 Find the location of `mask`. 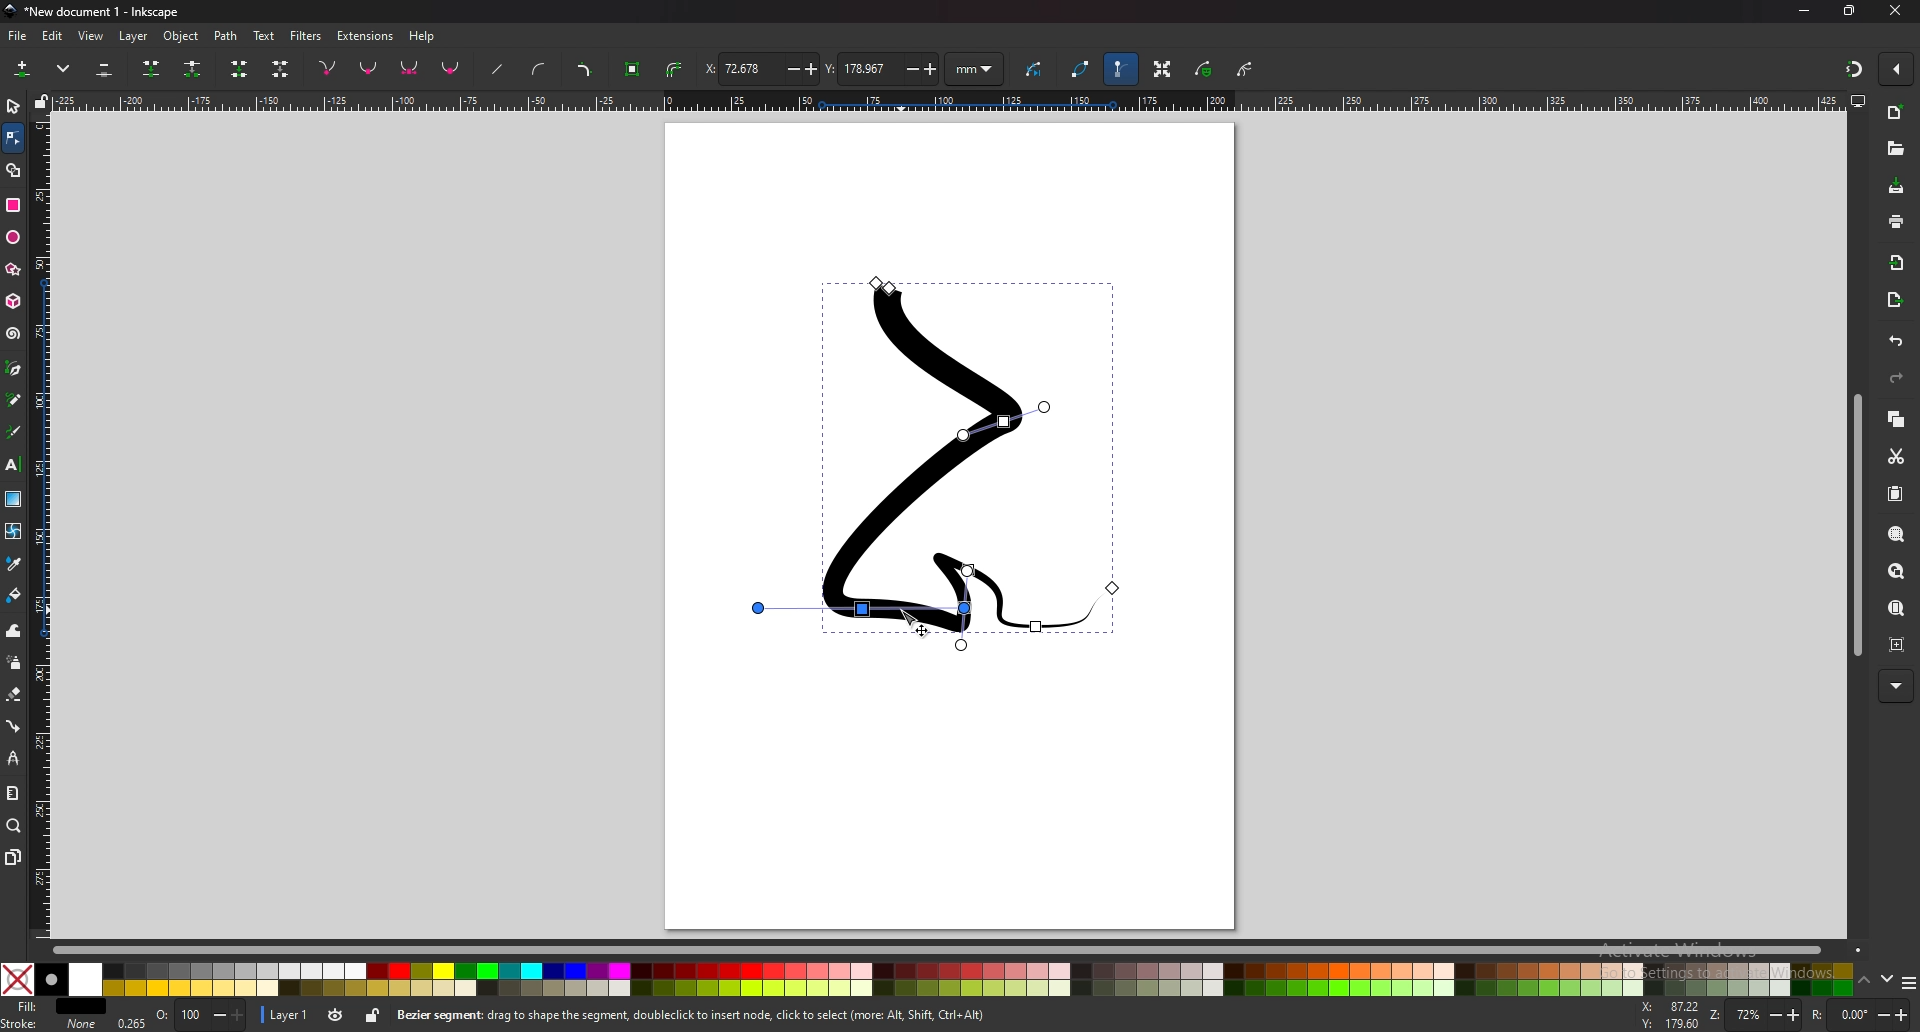

mask is located at coordinates (1204, 70).